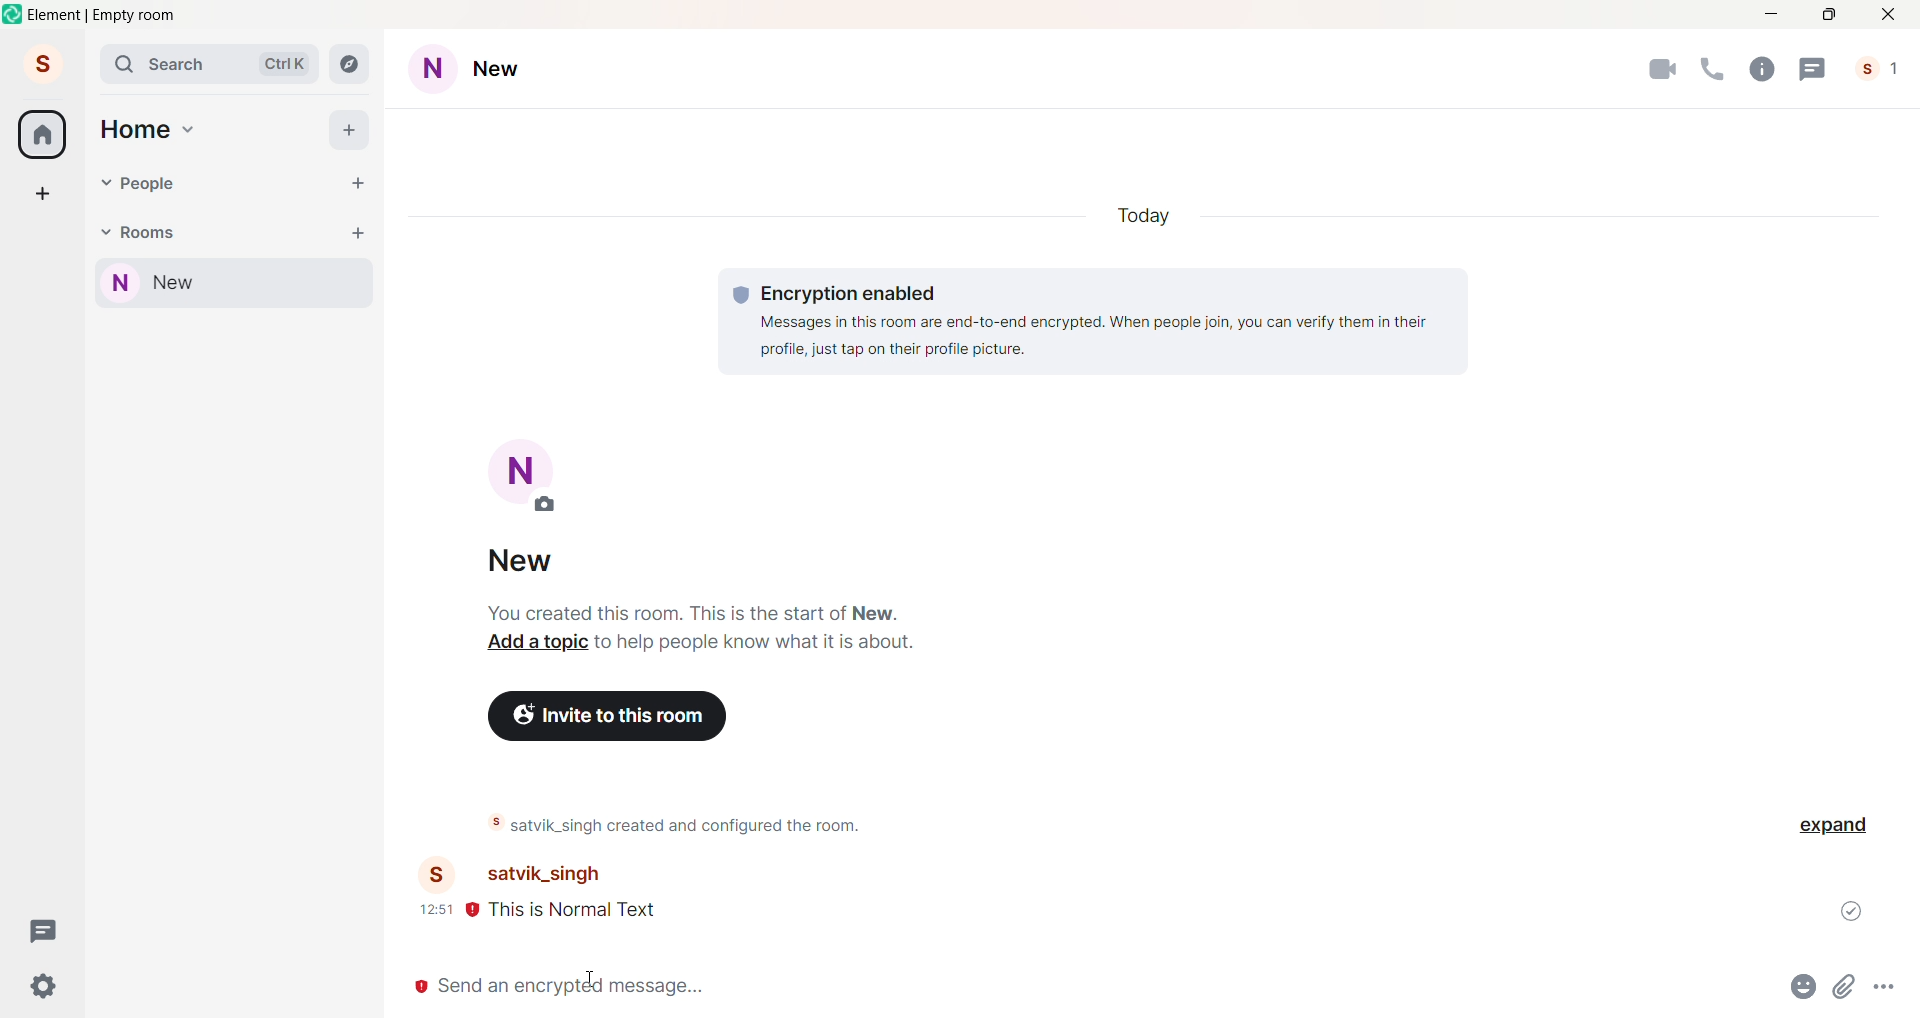 Image resolution: width=1920 pixels, height=1018 pixels. What do you see at coordinates (1094, 319) in the screenshot?
I see `Encryption enabled Messages in this room are end-to-end encrypted. When people join, you can verify them in their profile, just tap on their profile picture.` at bounding box center [1094, 319].